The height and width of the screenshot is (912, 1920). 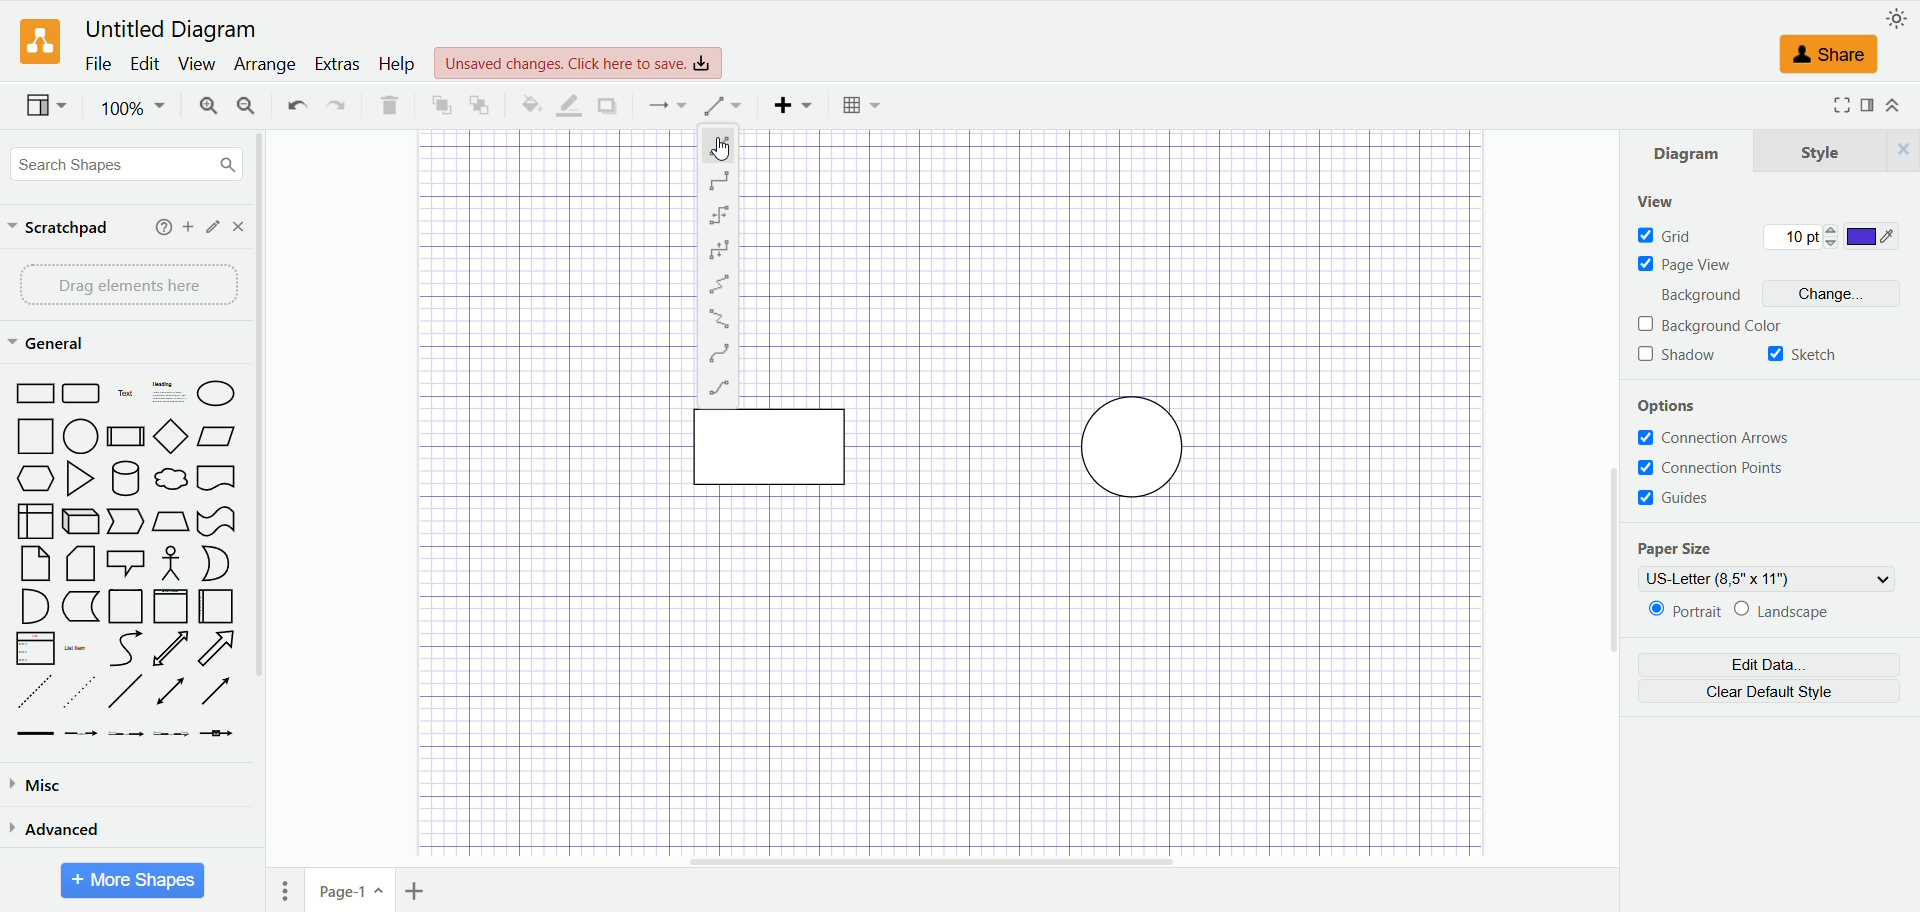 What do you see at coordinates (127, 692) in the screenshot?
I see `Line` at bounding box center [127, 692].